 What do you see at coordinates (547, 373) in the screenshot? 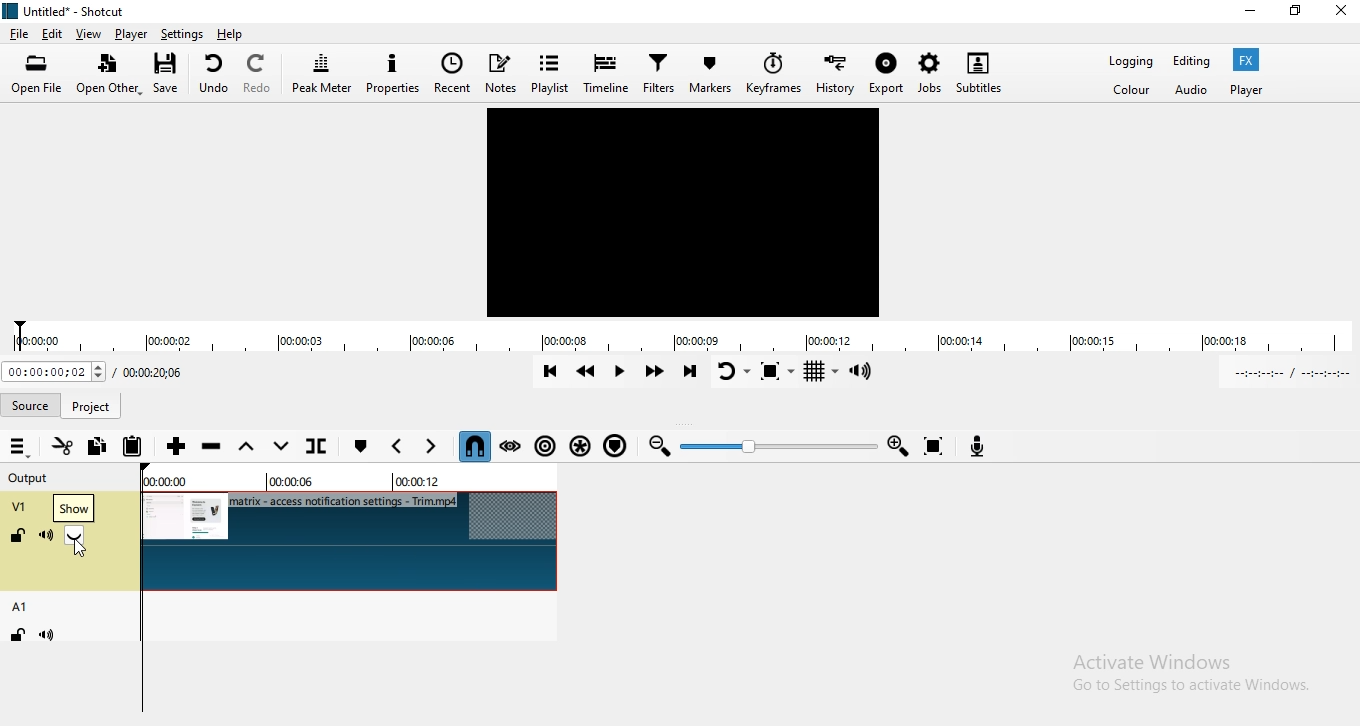
I see `Skip to previous` at bounding box center [547, 373].